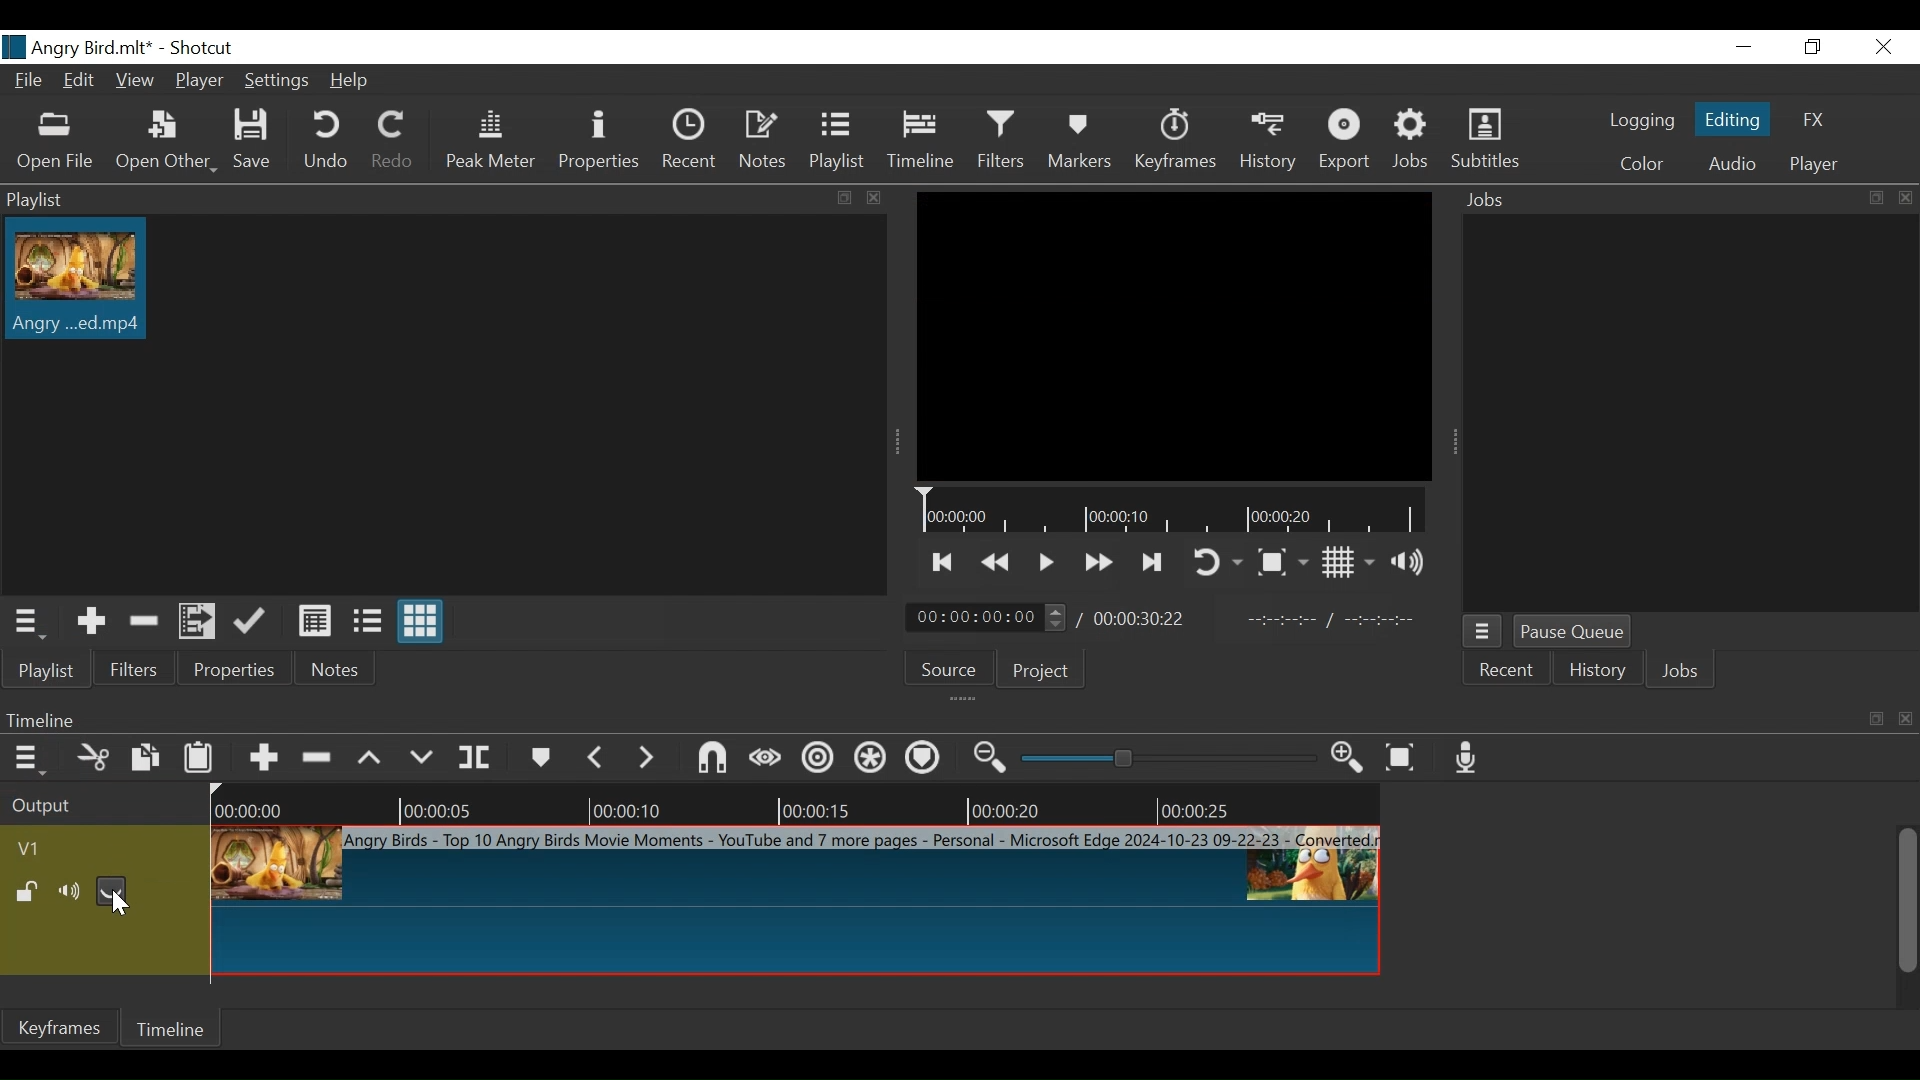  Describe the element at coordinates (1040, 671) in the screenshot. I see `Project` at that location.